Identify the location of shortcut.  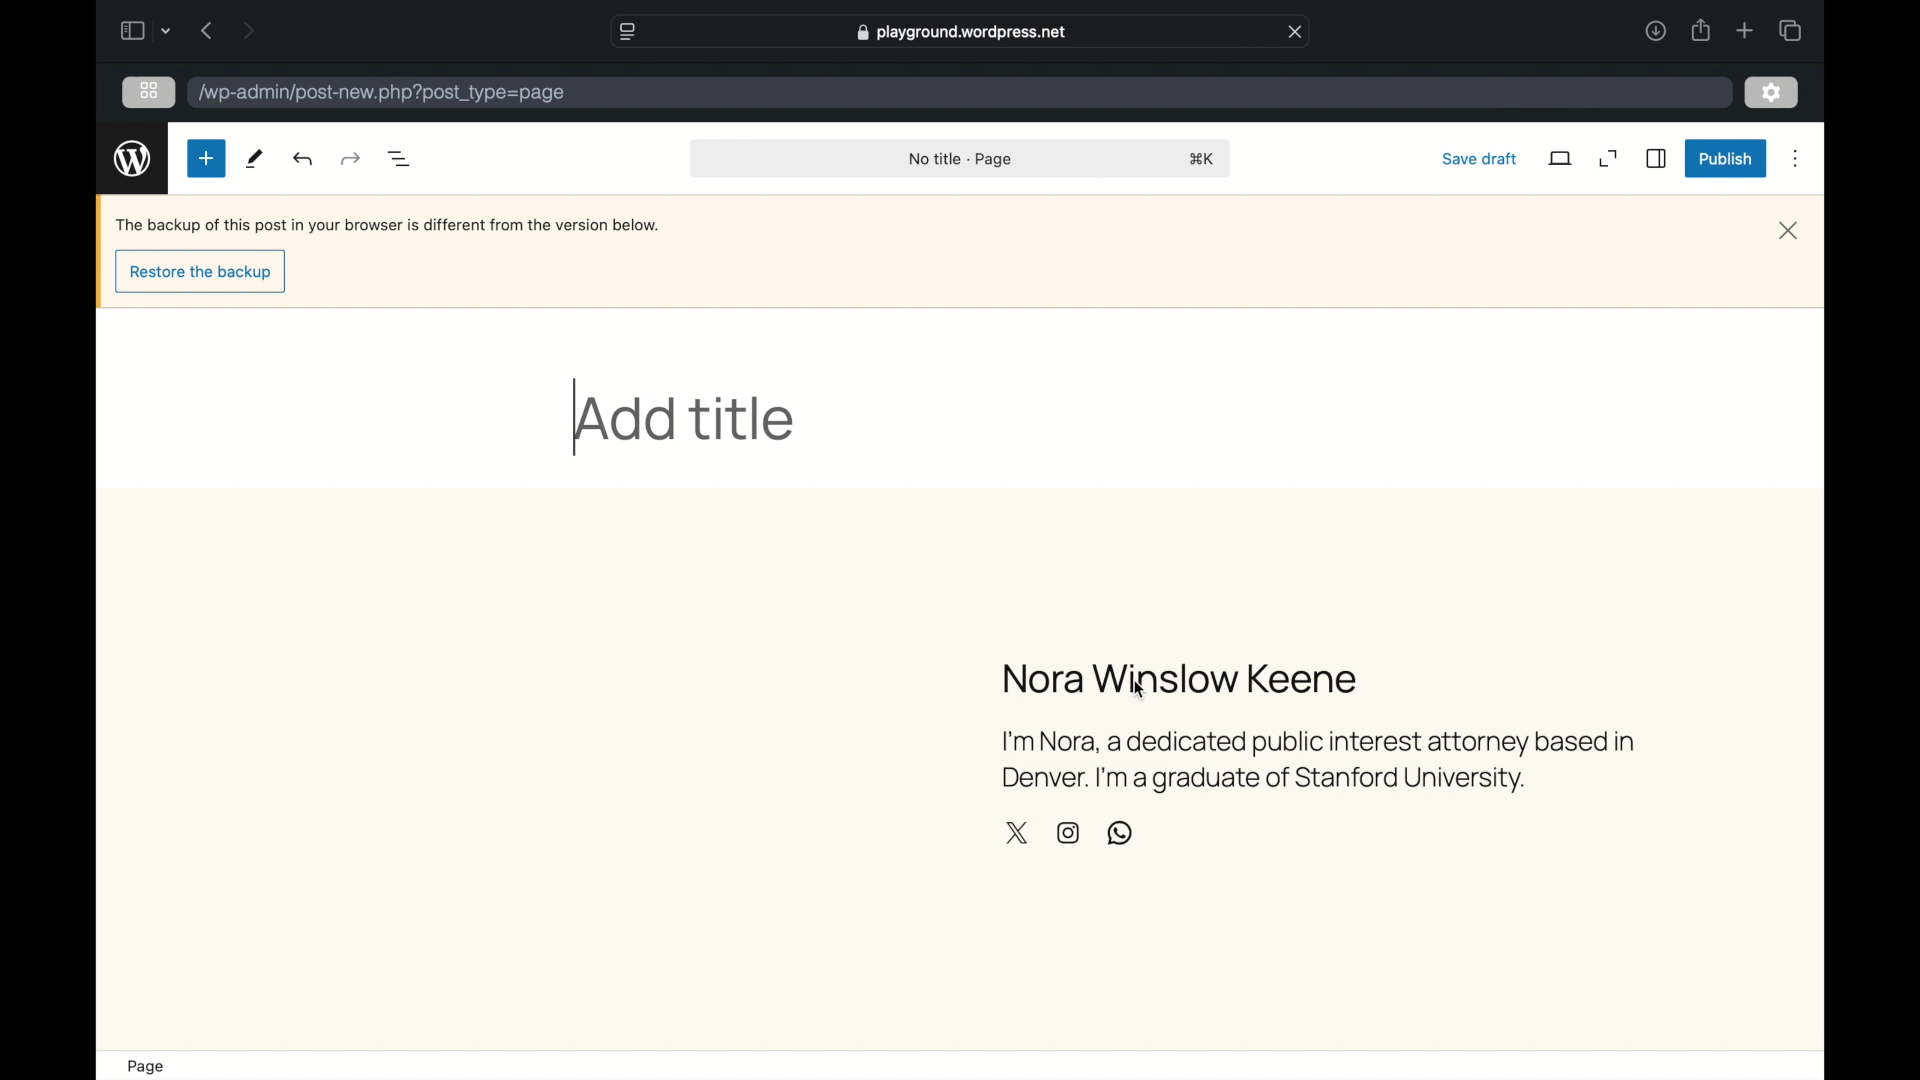
(1202, 158).